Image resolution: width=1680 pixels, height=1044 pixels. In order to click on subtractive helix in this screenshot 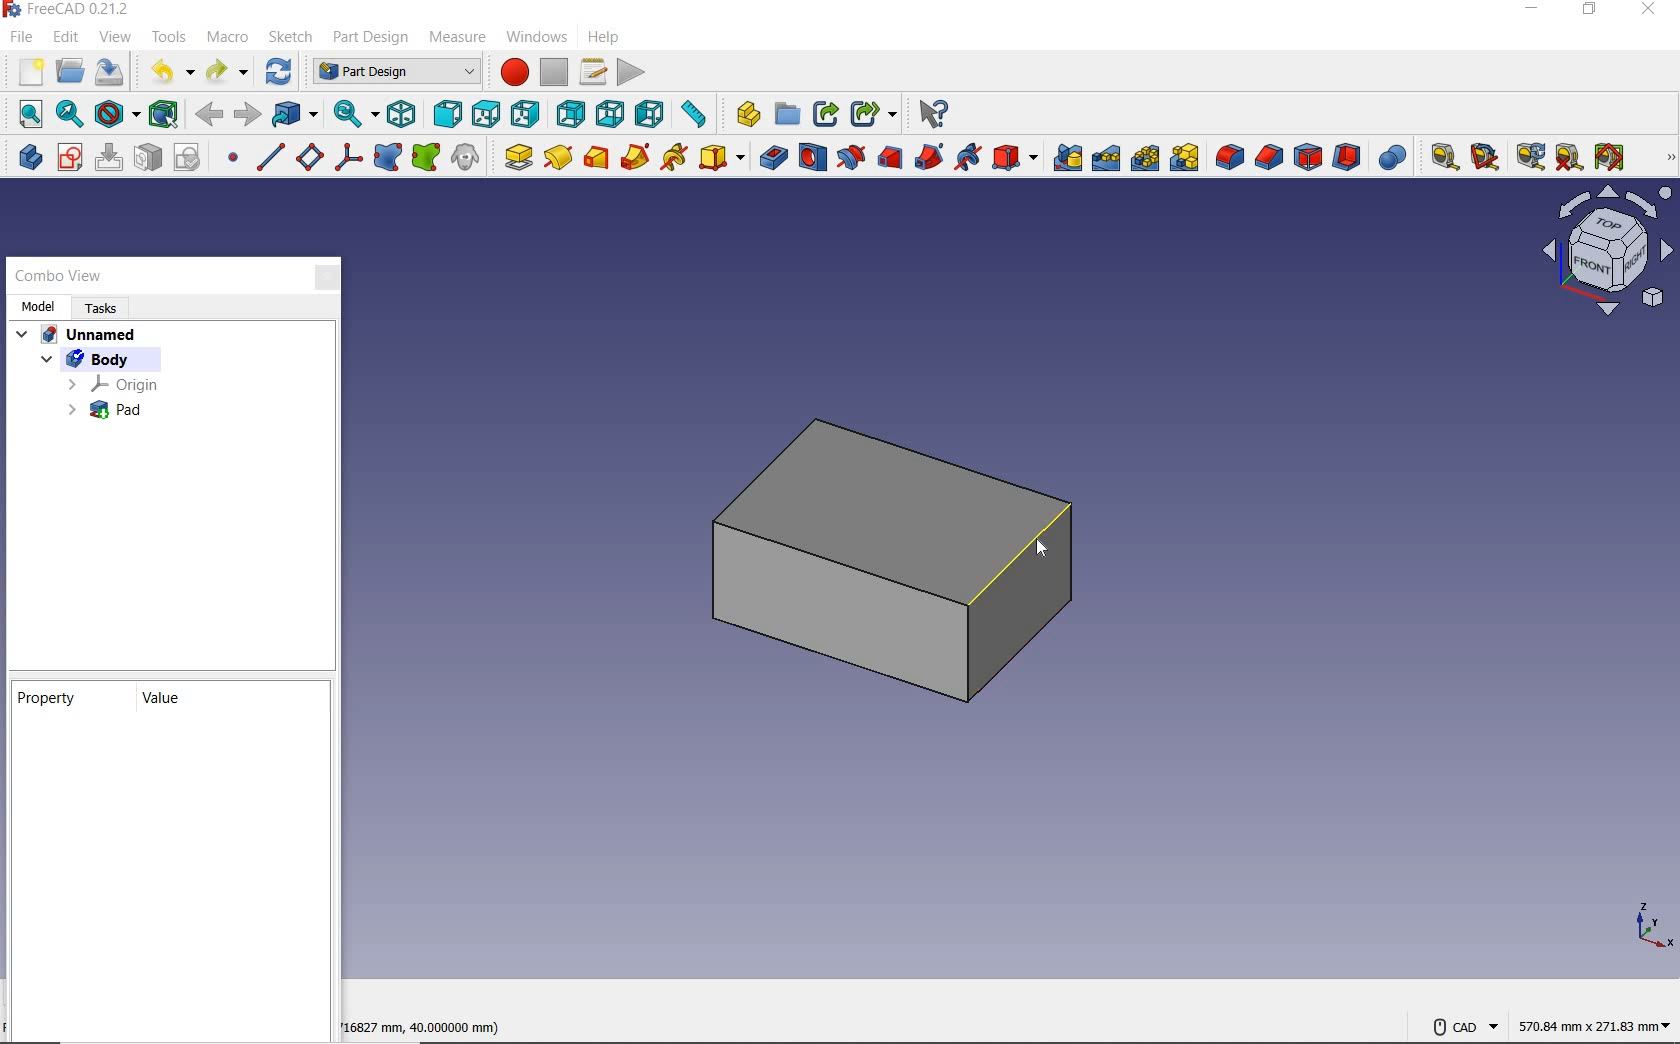, I will do `click(970, 158)`.